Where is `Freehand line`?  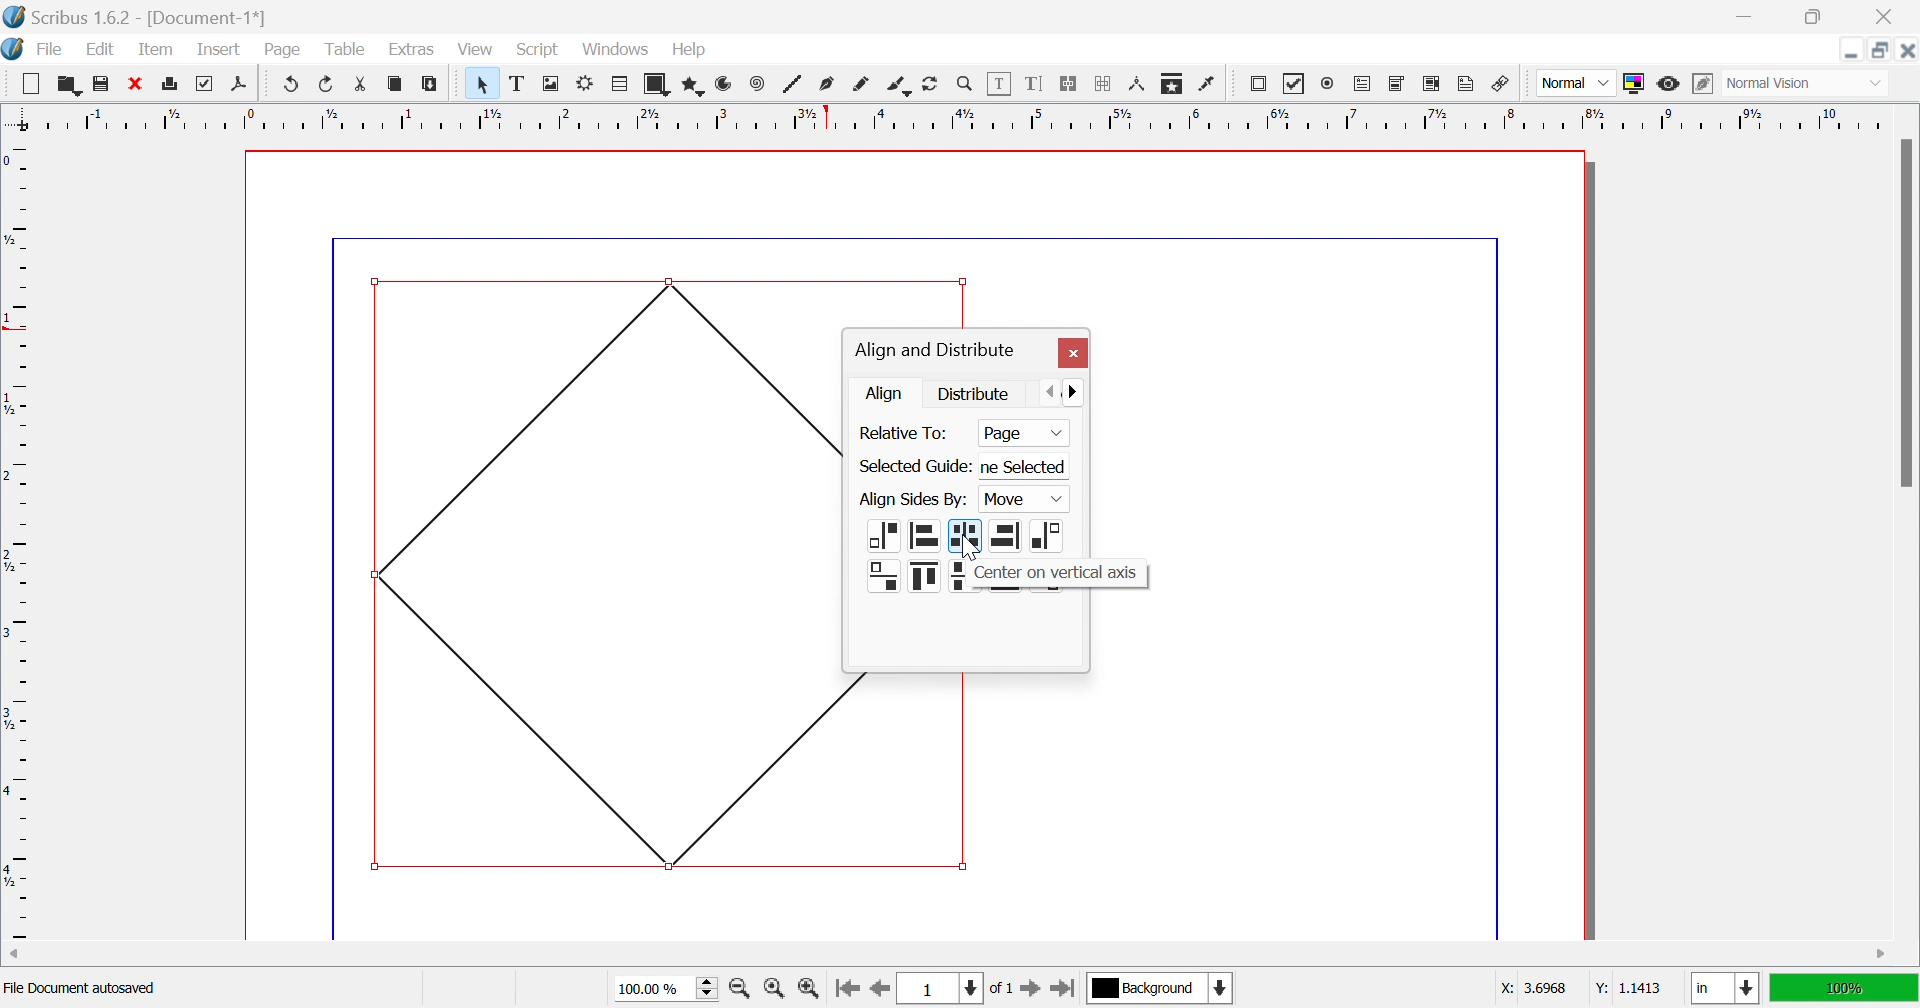
Freehand line is located at coordinates (861, 85).